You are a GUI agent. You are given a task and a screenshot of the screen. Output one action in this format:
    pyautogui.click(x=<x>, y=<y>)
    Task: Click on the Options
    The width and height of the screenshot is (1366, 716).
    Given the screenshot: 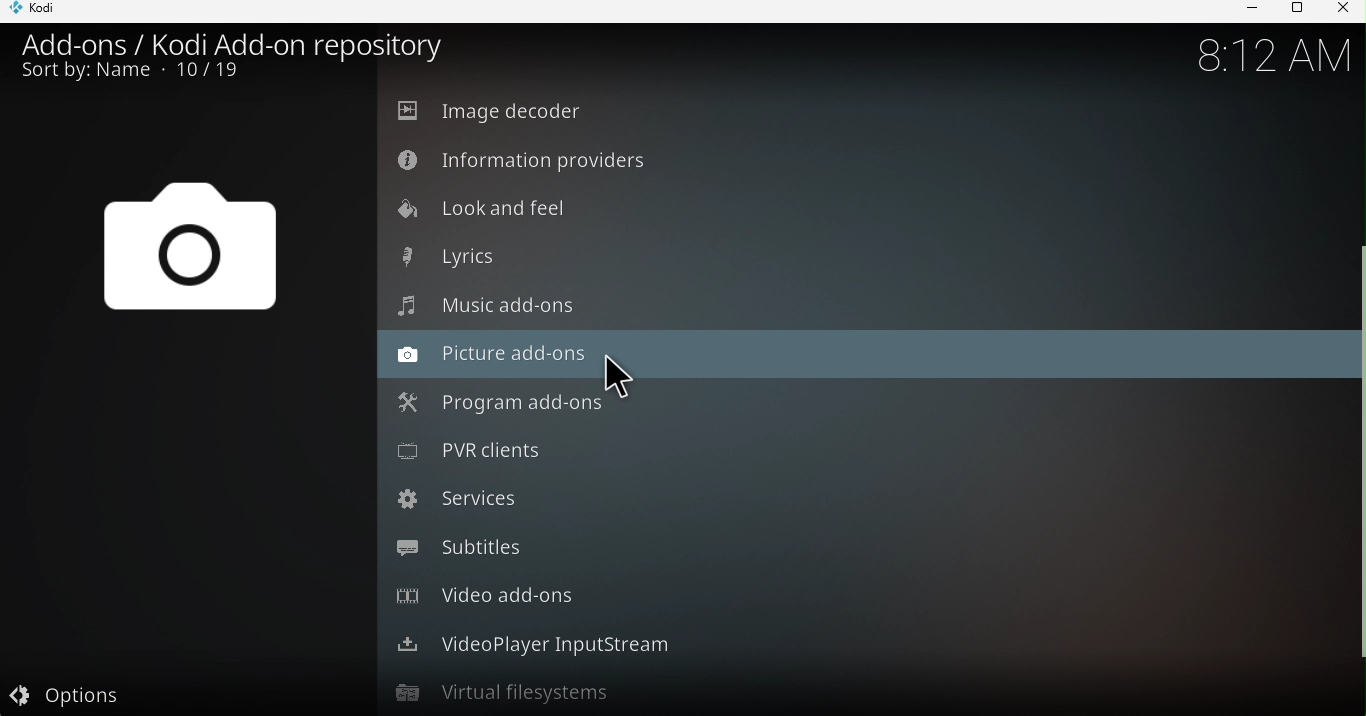 What is the action you would take?
    pyautogui.click(x=185, y=691)
    